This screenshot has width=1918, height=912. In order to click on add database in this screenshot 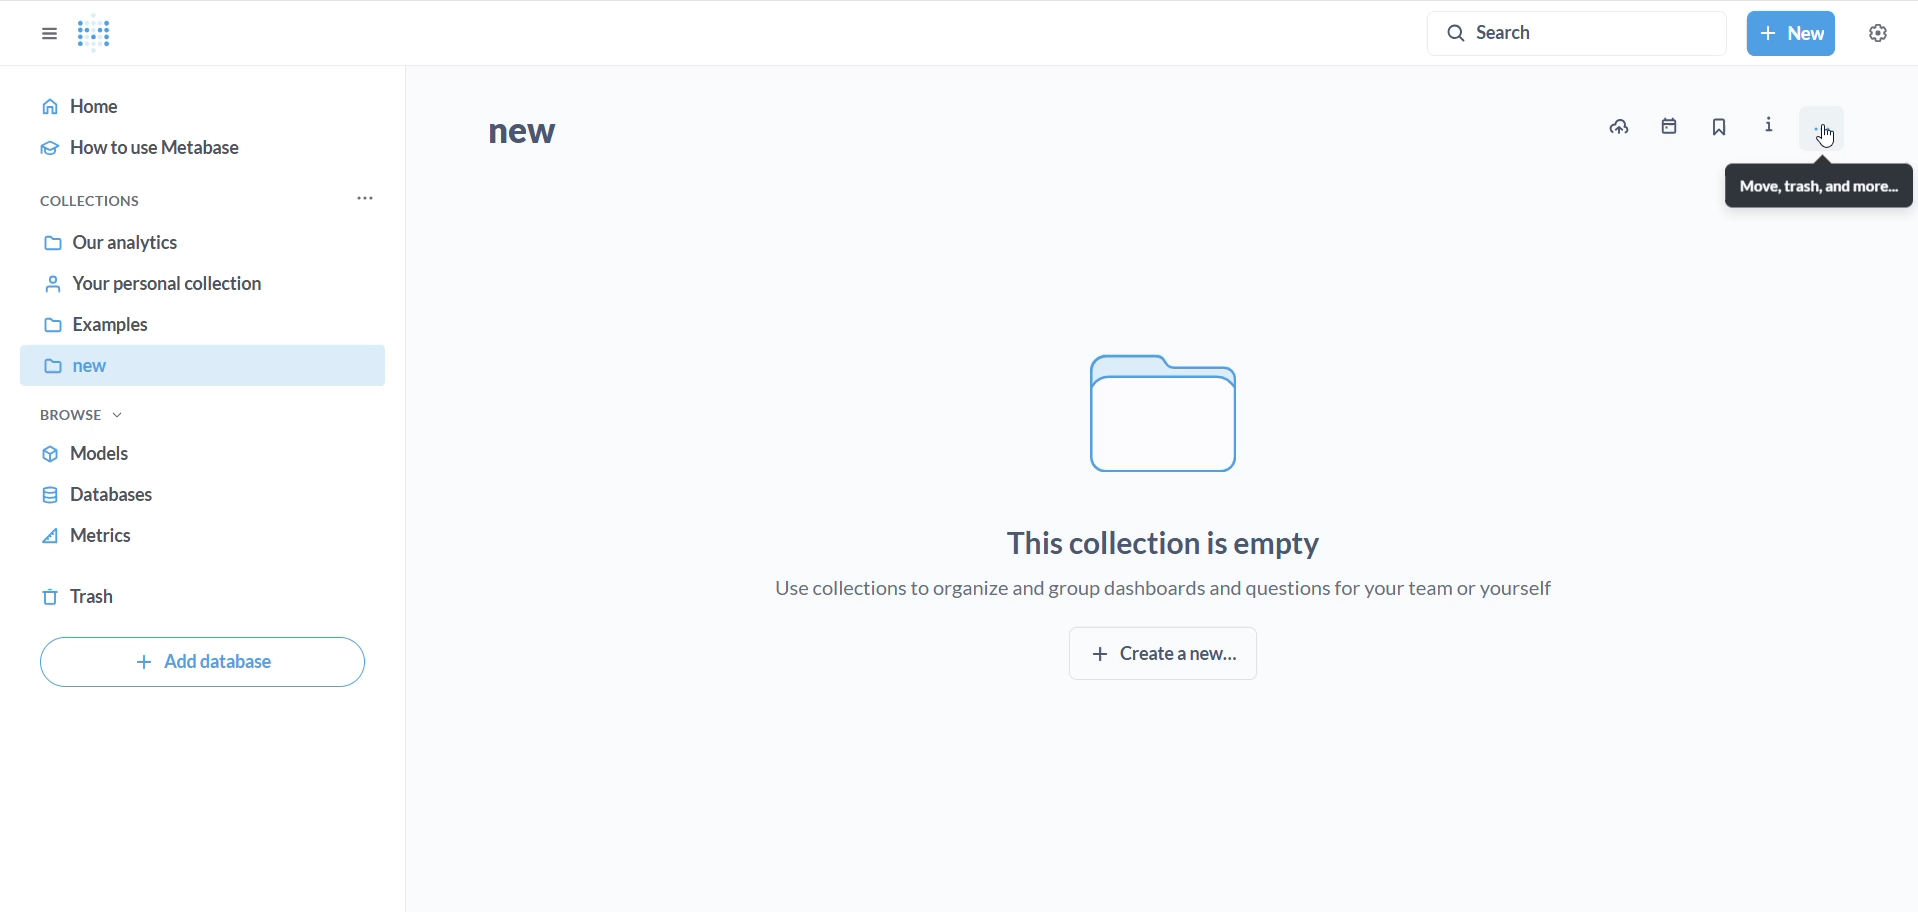, I will do `click(200, 665)`.